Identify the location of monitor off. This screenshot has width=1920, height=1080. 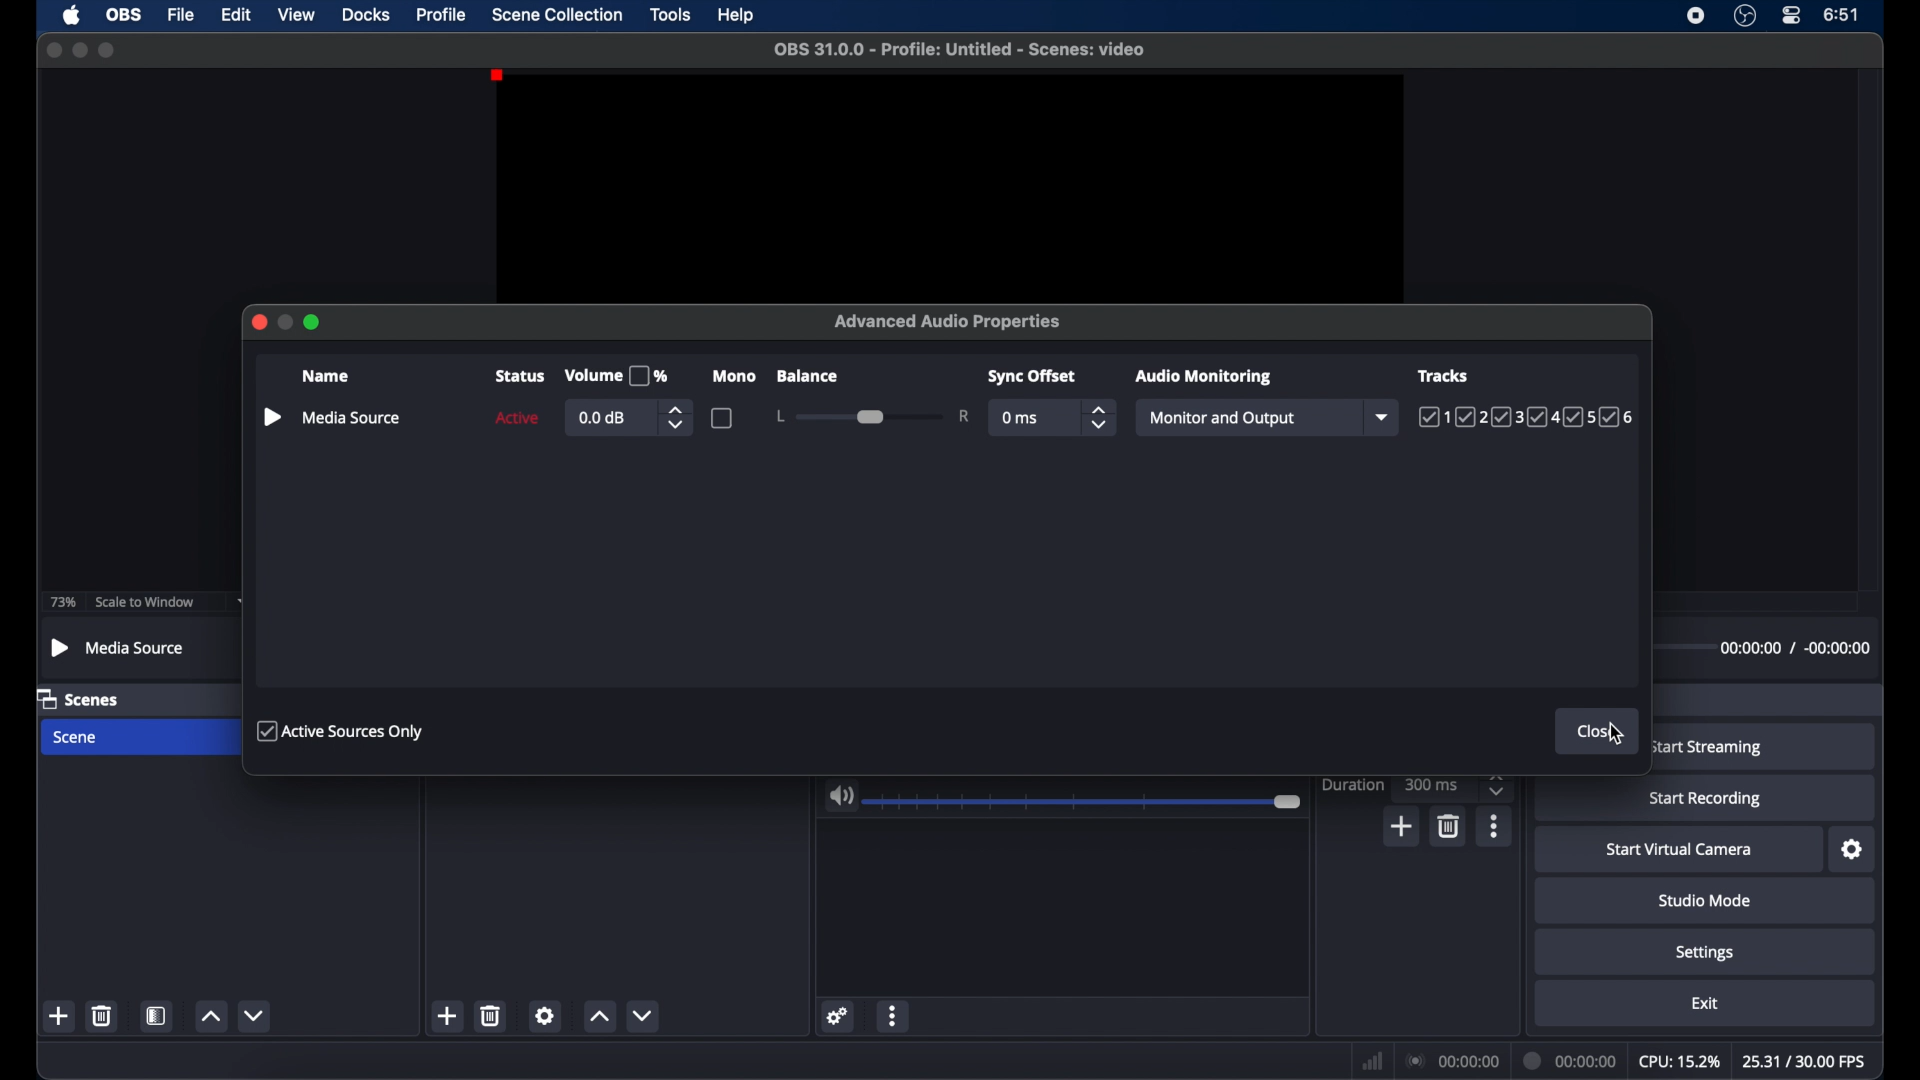
(1195, 418).